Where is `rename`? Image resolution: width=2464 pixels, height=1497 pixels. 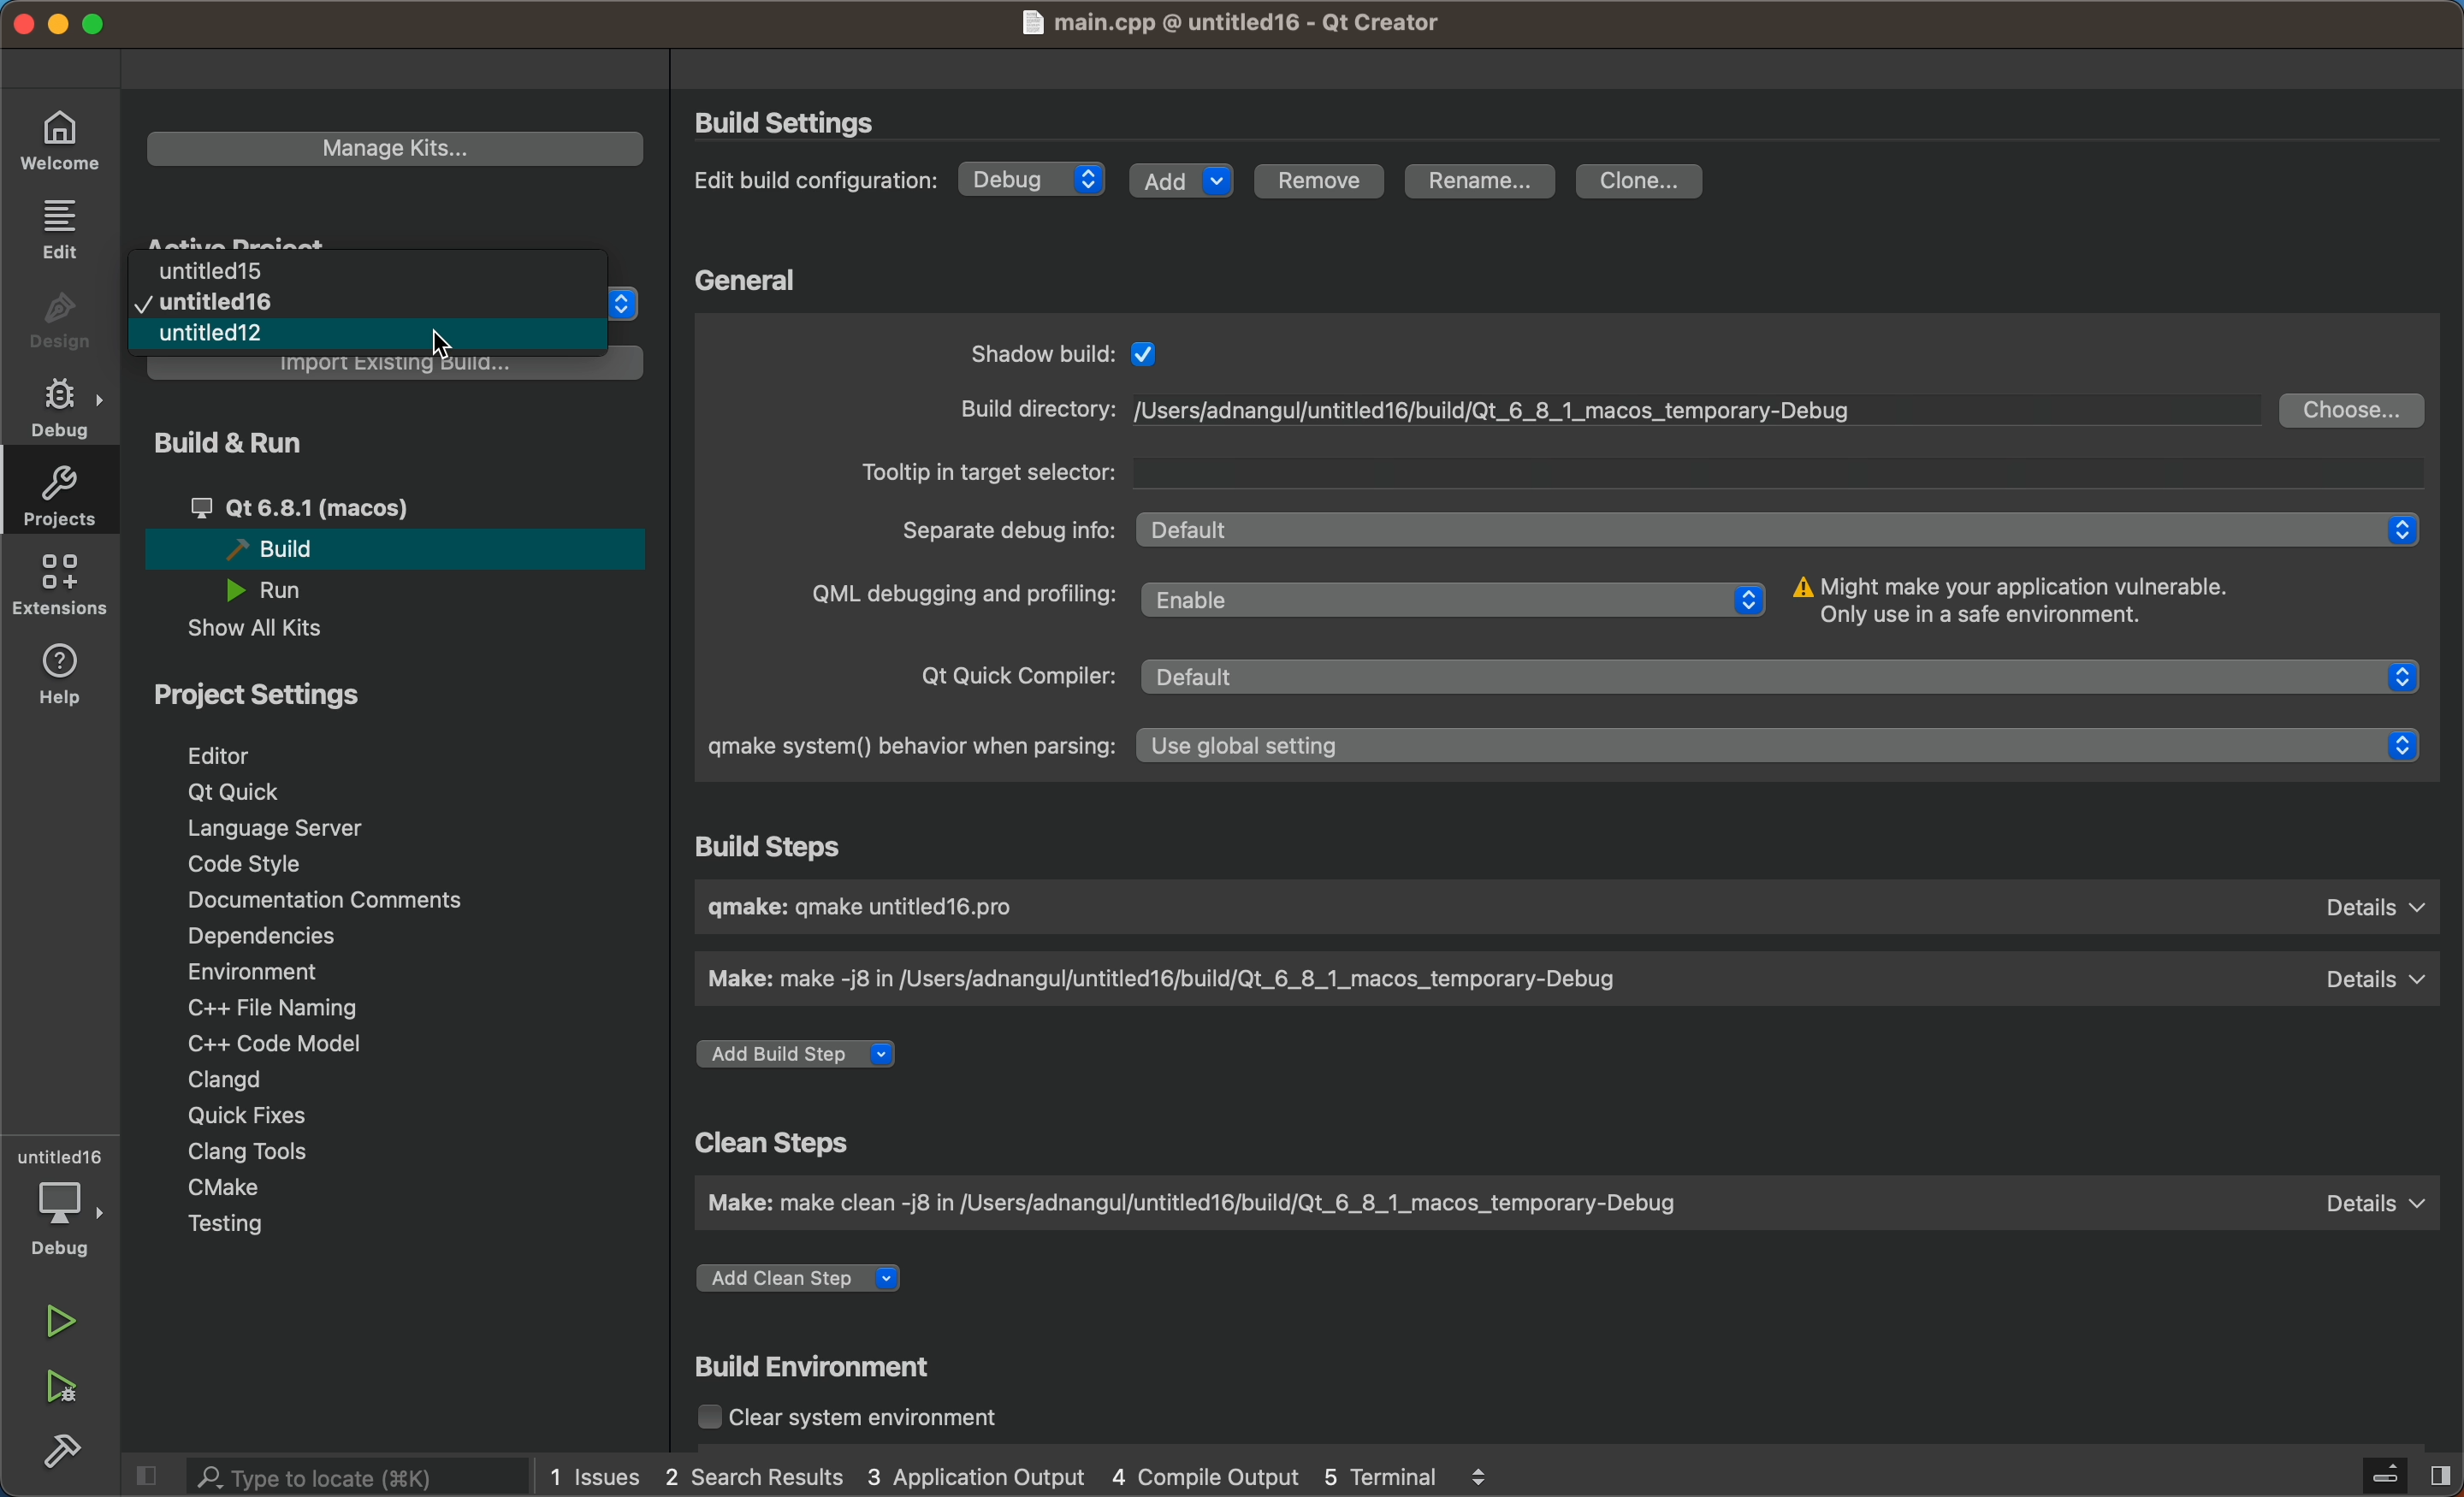
rename is located at coordinates (1490, 183).